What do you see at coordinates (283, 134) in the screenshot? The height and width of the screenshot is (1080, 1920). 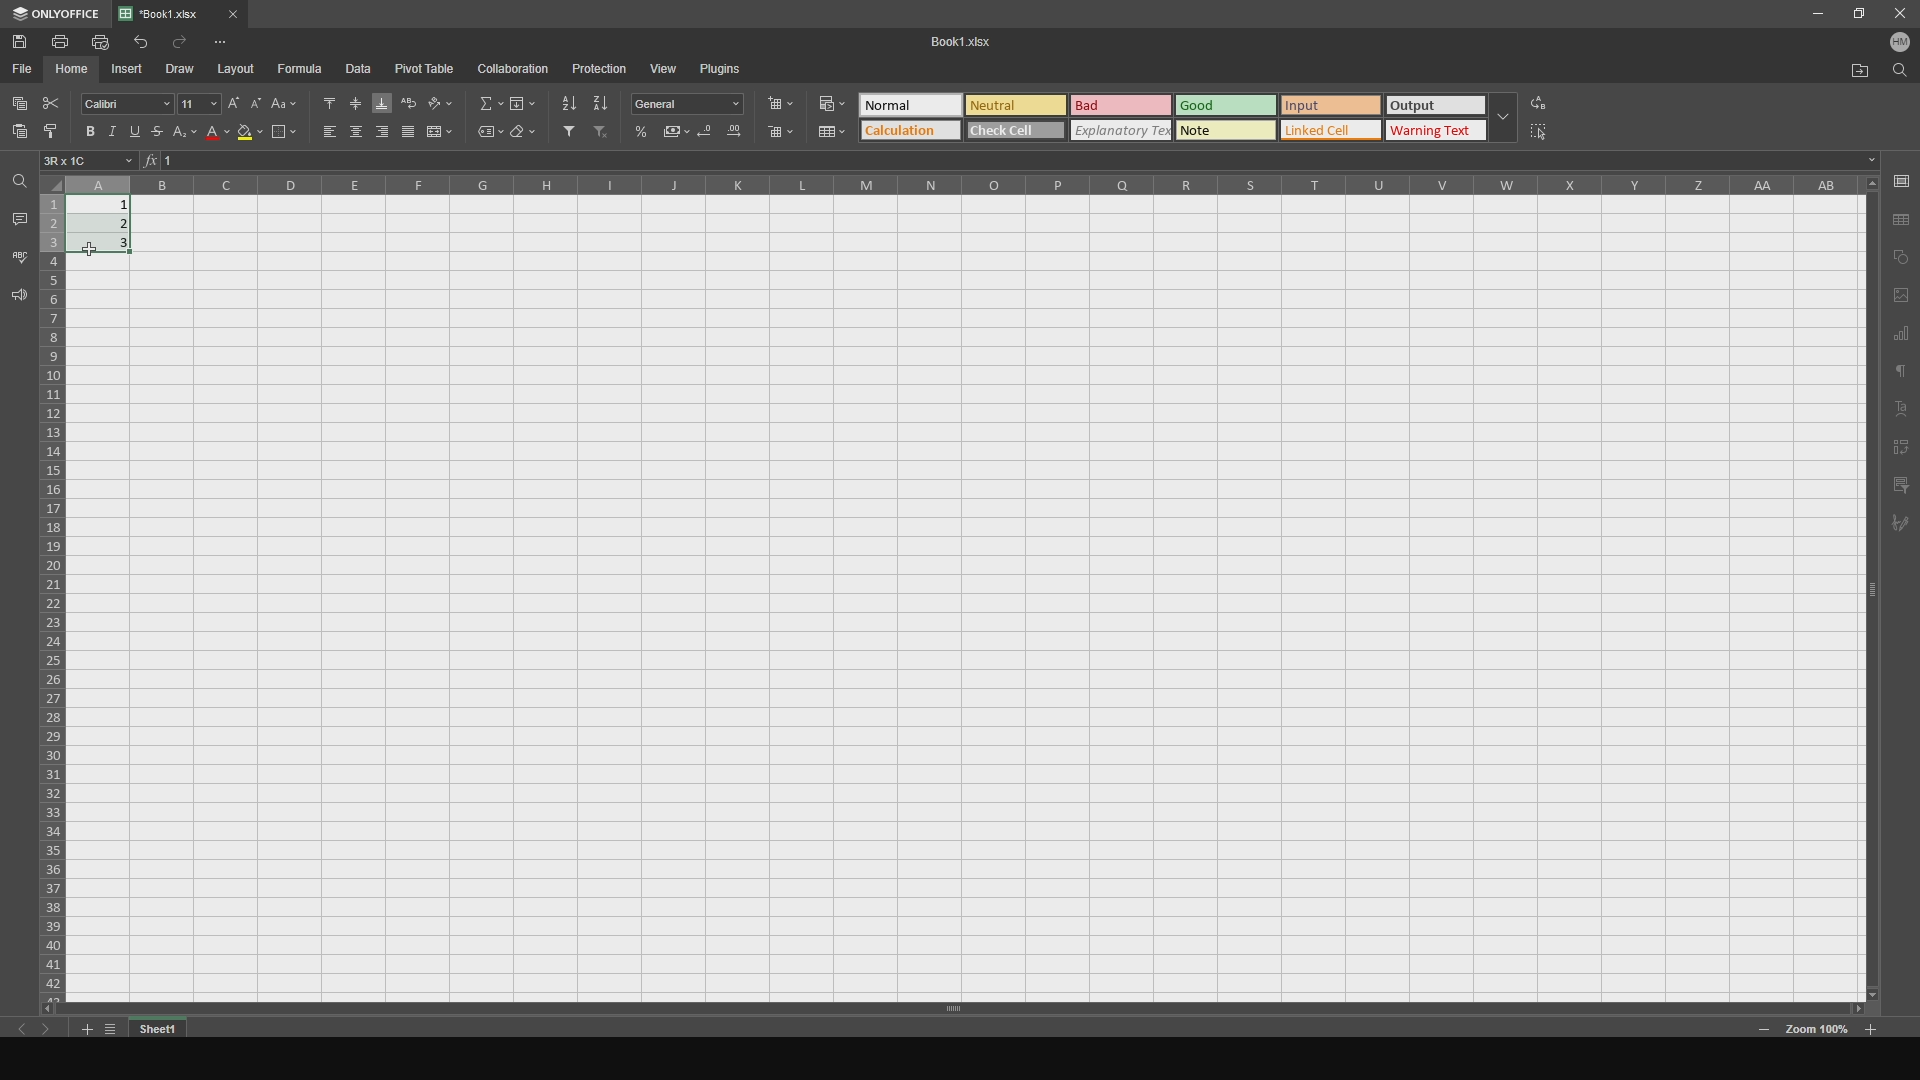 I see `borders` at bounding box center [283, 134].